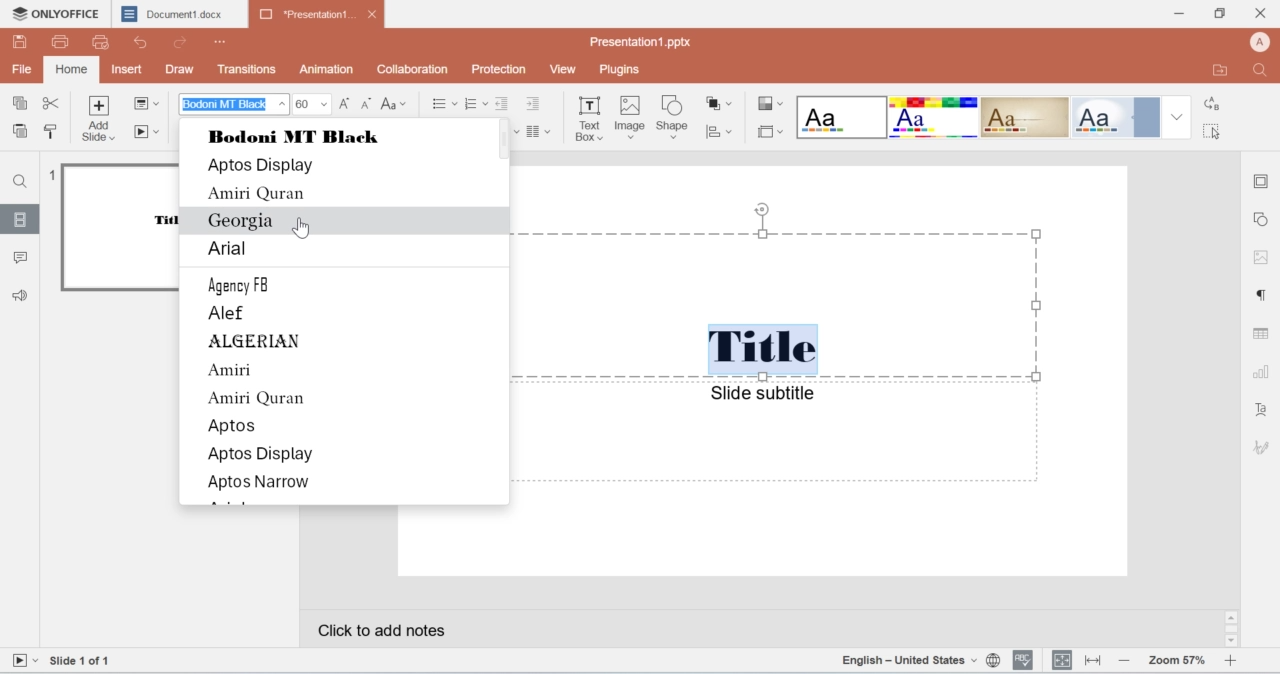  I want to click on audio, so click(27, 294).